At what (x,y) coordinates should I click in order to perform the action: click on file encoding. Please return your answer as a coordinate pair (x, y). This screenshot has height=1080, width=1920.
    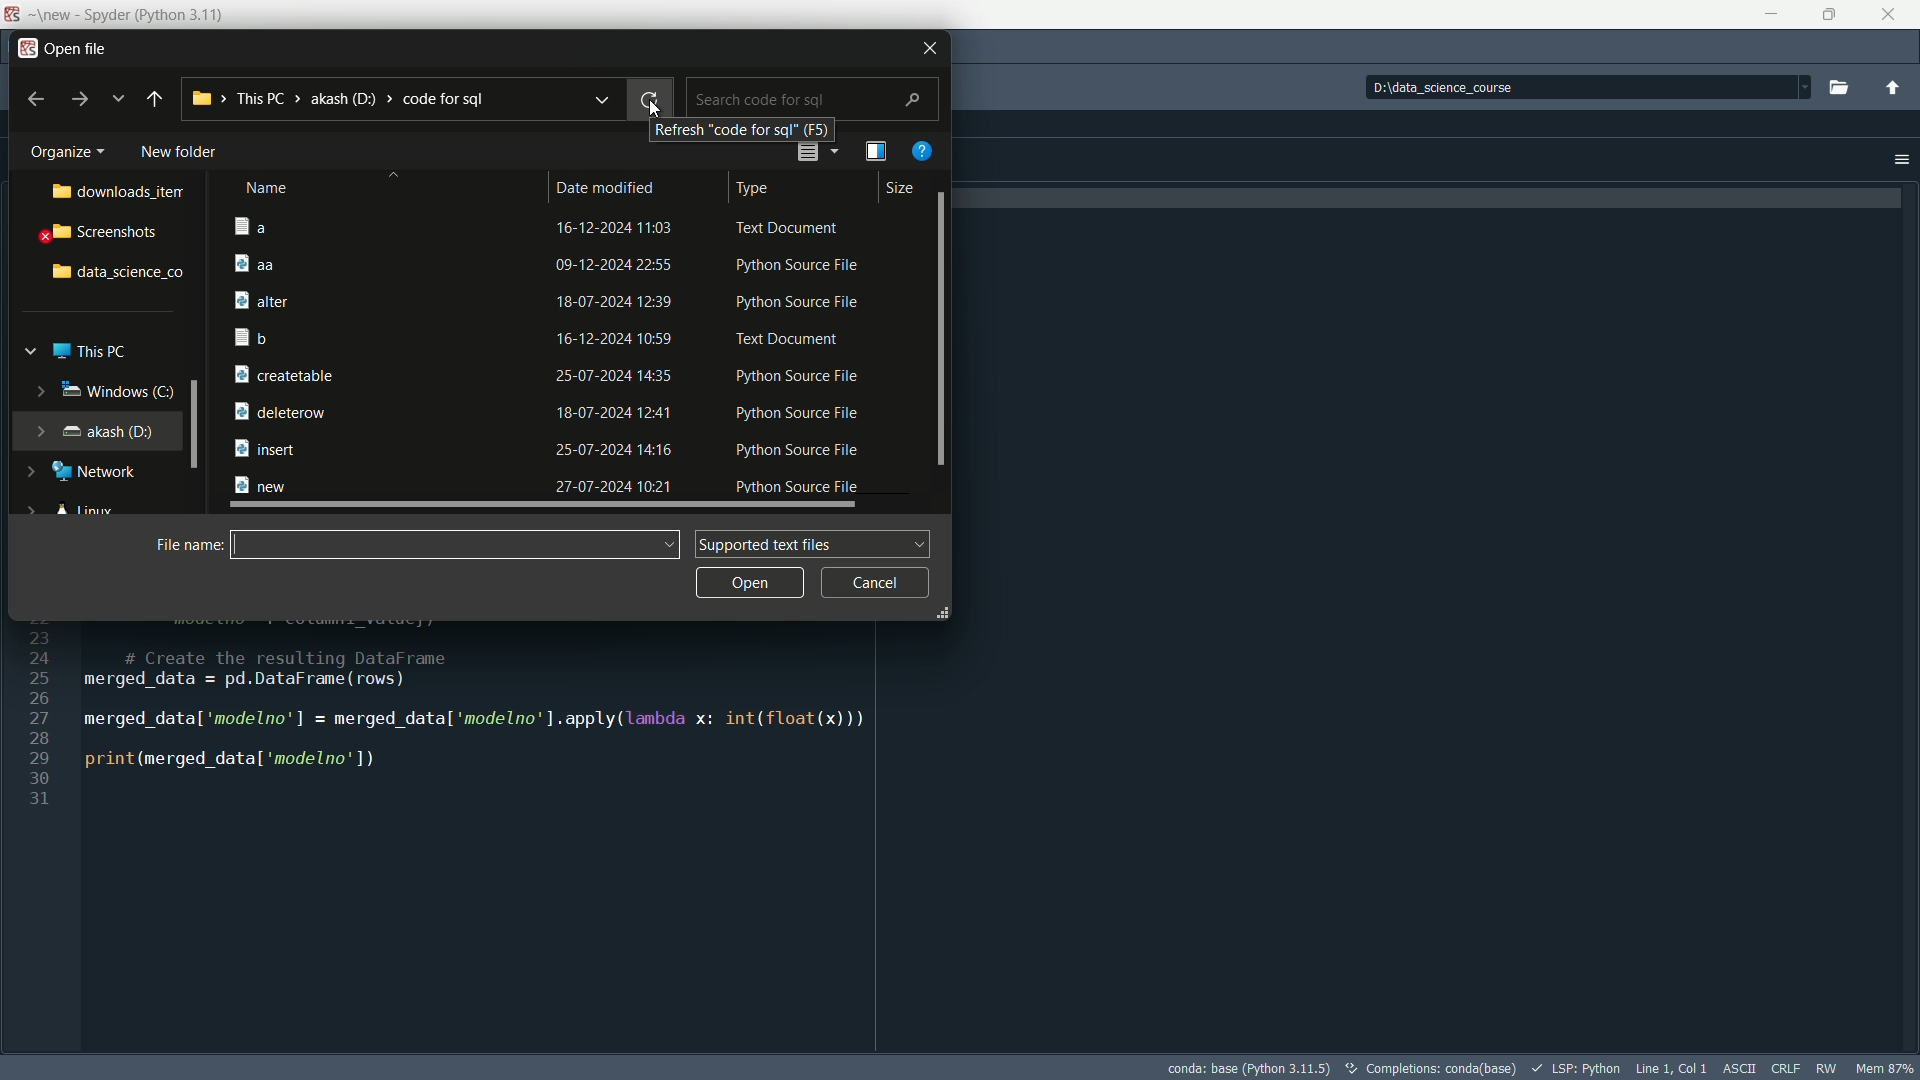
    Looking at the image, I should click on (1743, 1067).